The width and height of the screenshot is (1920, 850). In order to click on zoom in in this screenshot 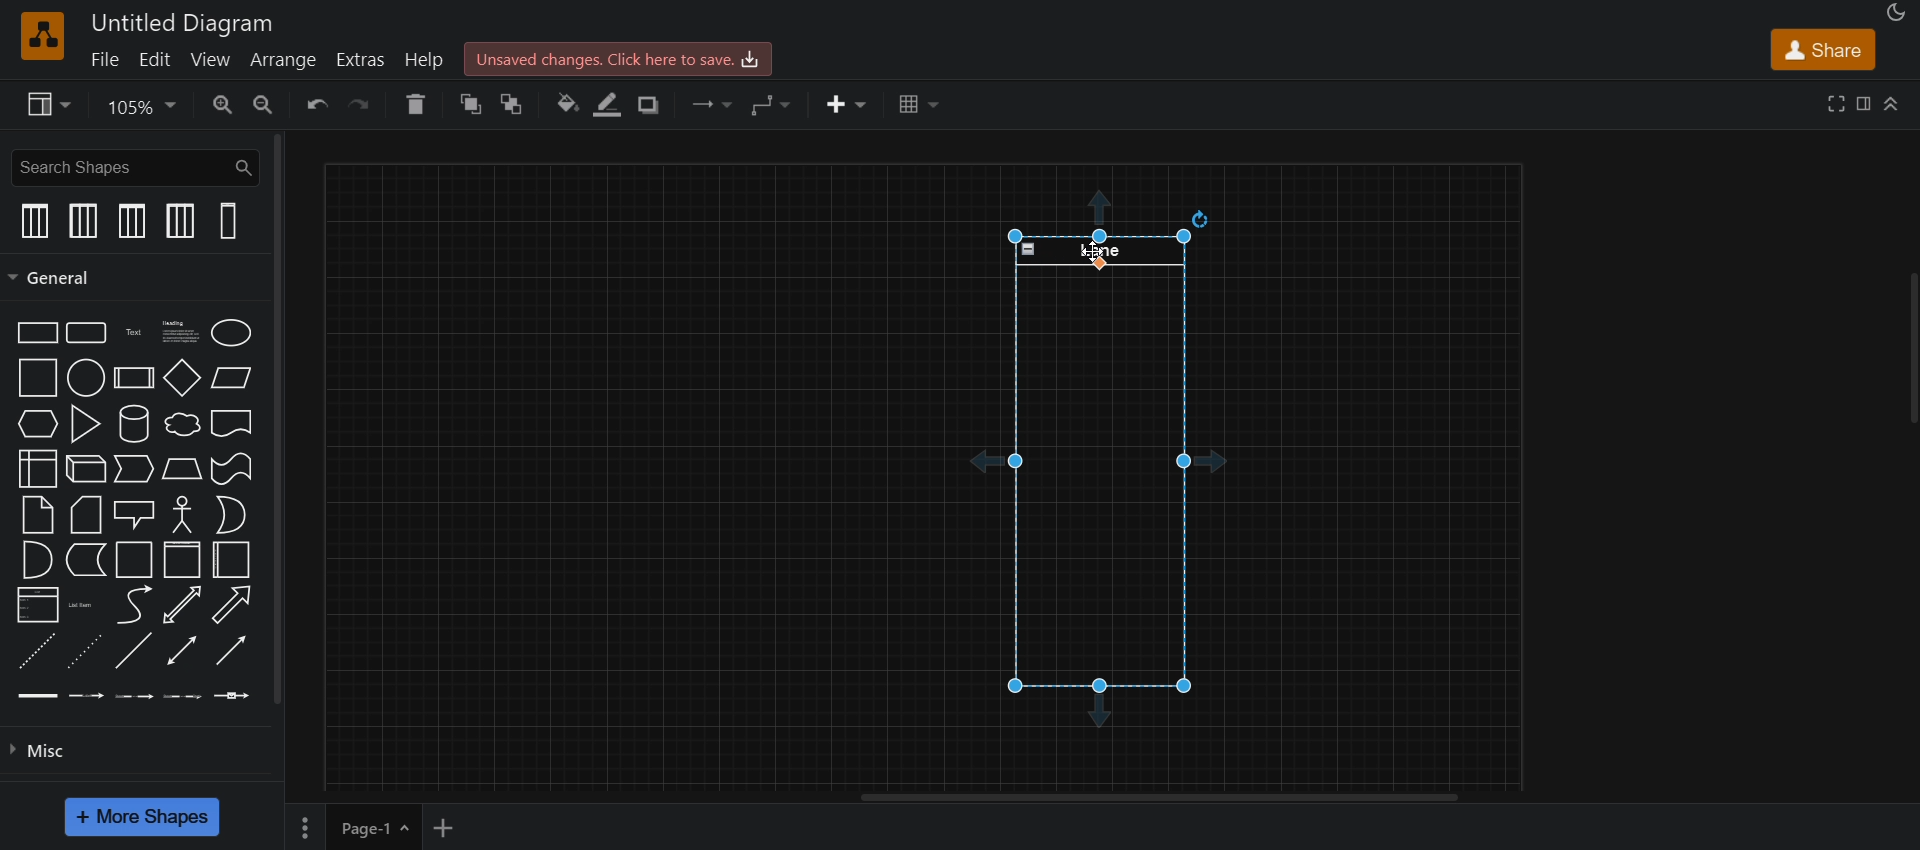, I will do `click(223, 106)`.